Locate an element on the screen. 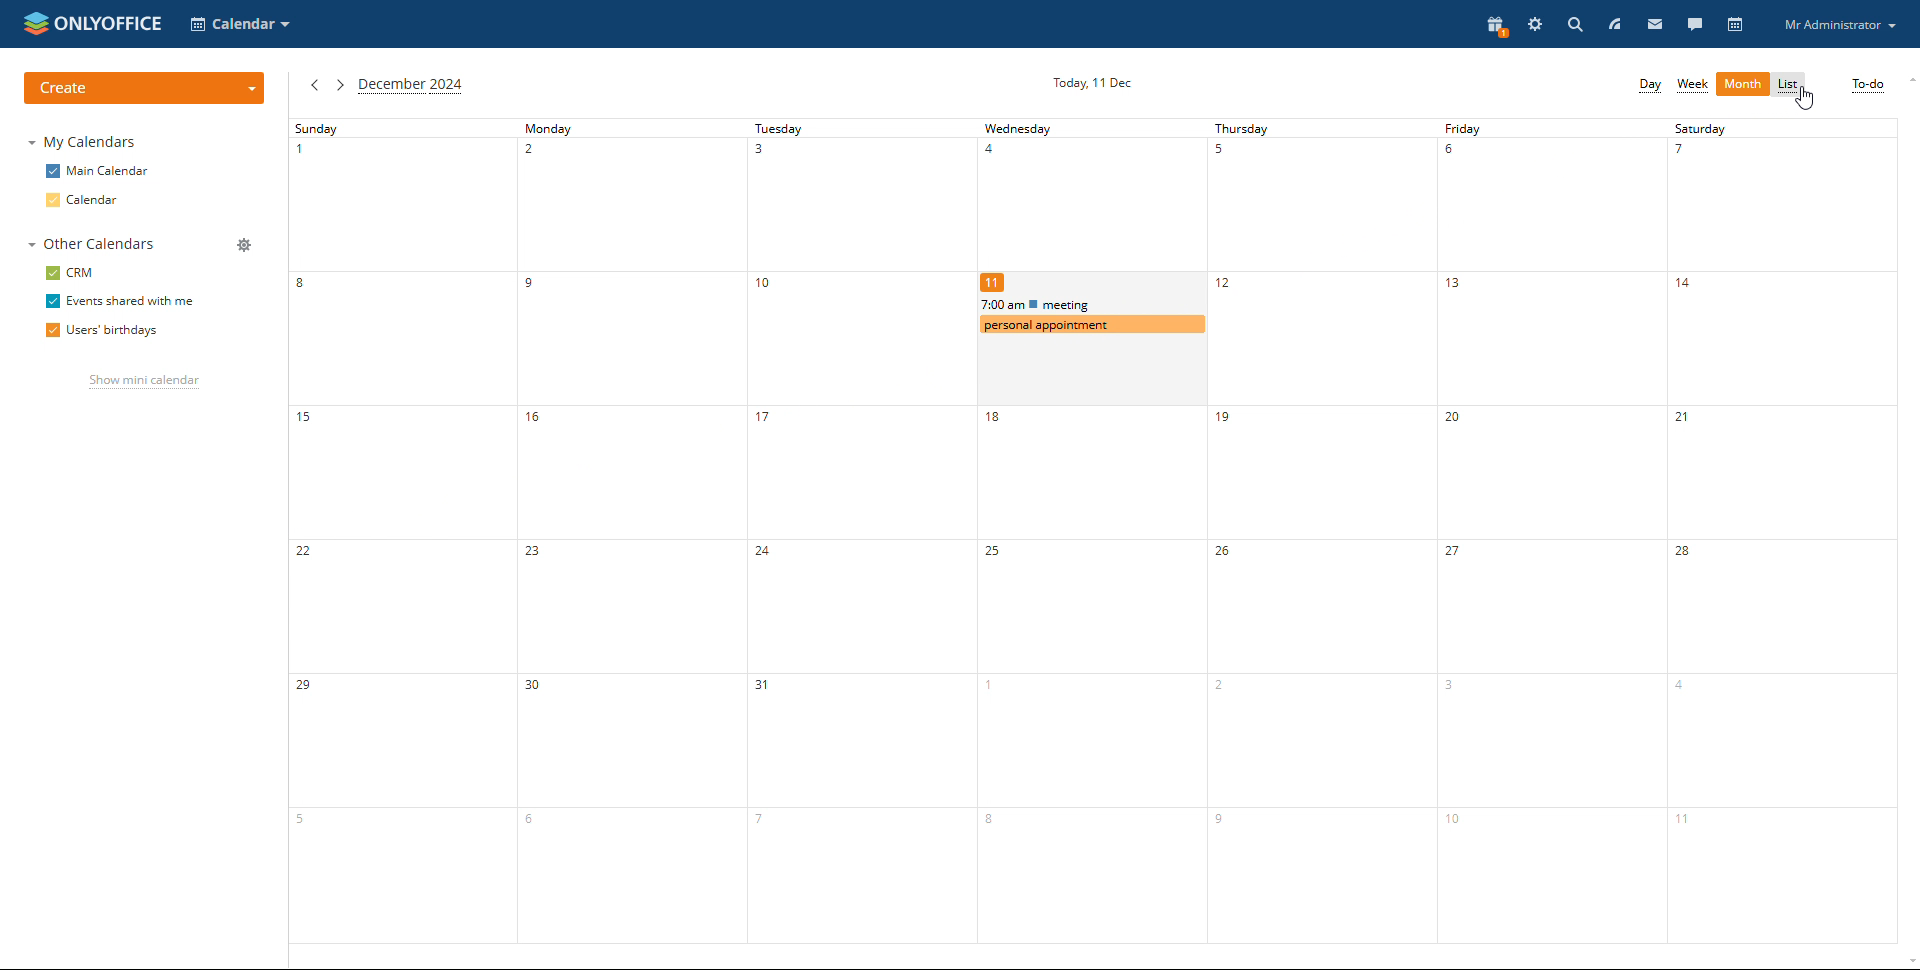 The image size is (1920, 970). logo is located at coordinates (94, 23).